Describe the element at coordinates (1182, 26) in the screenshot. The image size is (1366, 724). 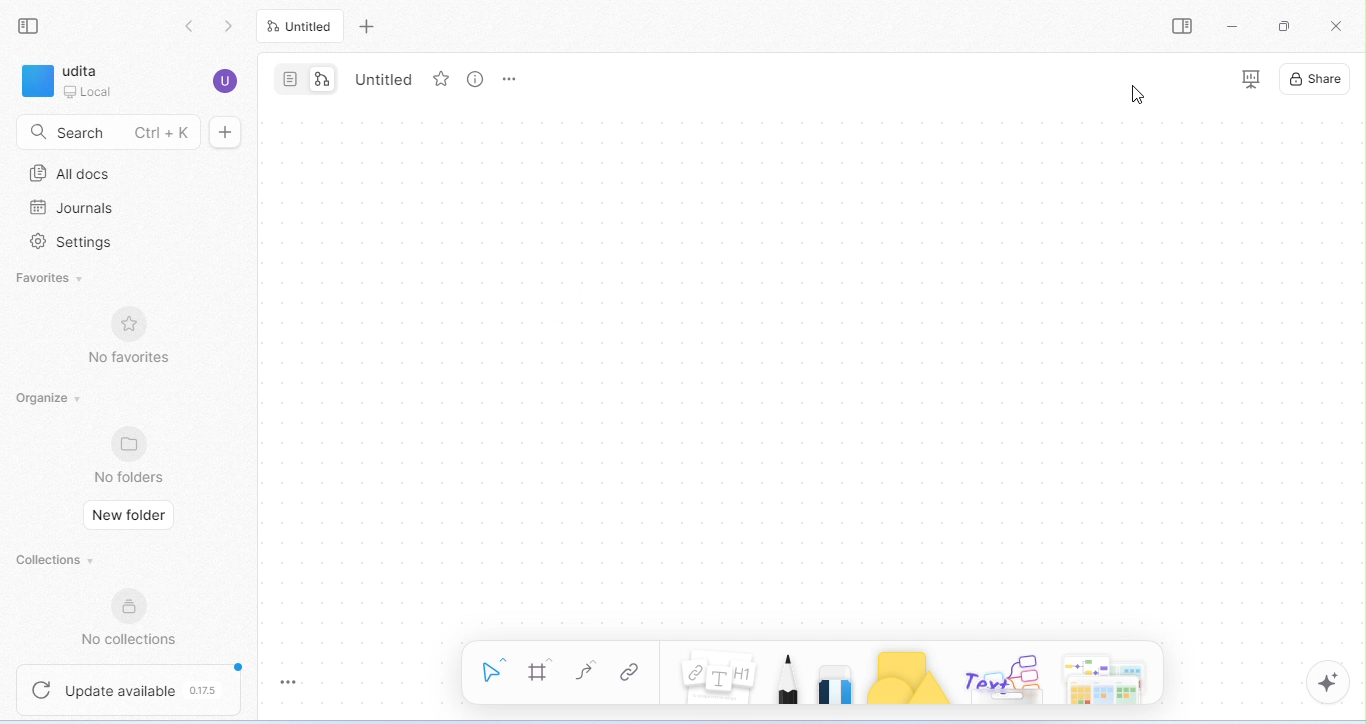
I see `open or close side bar` at that location.